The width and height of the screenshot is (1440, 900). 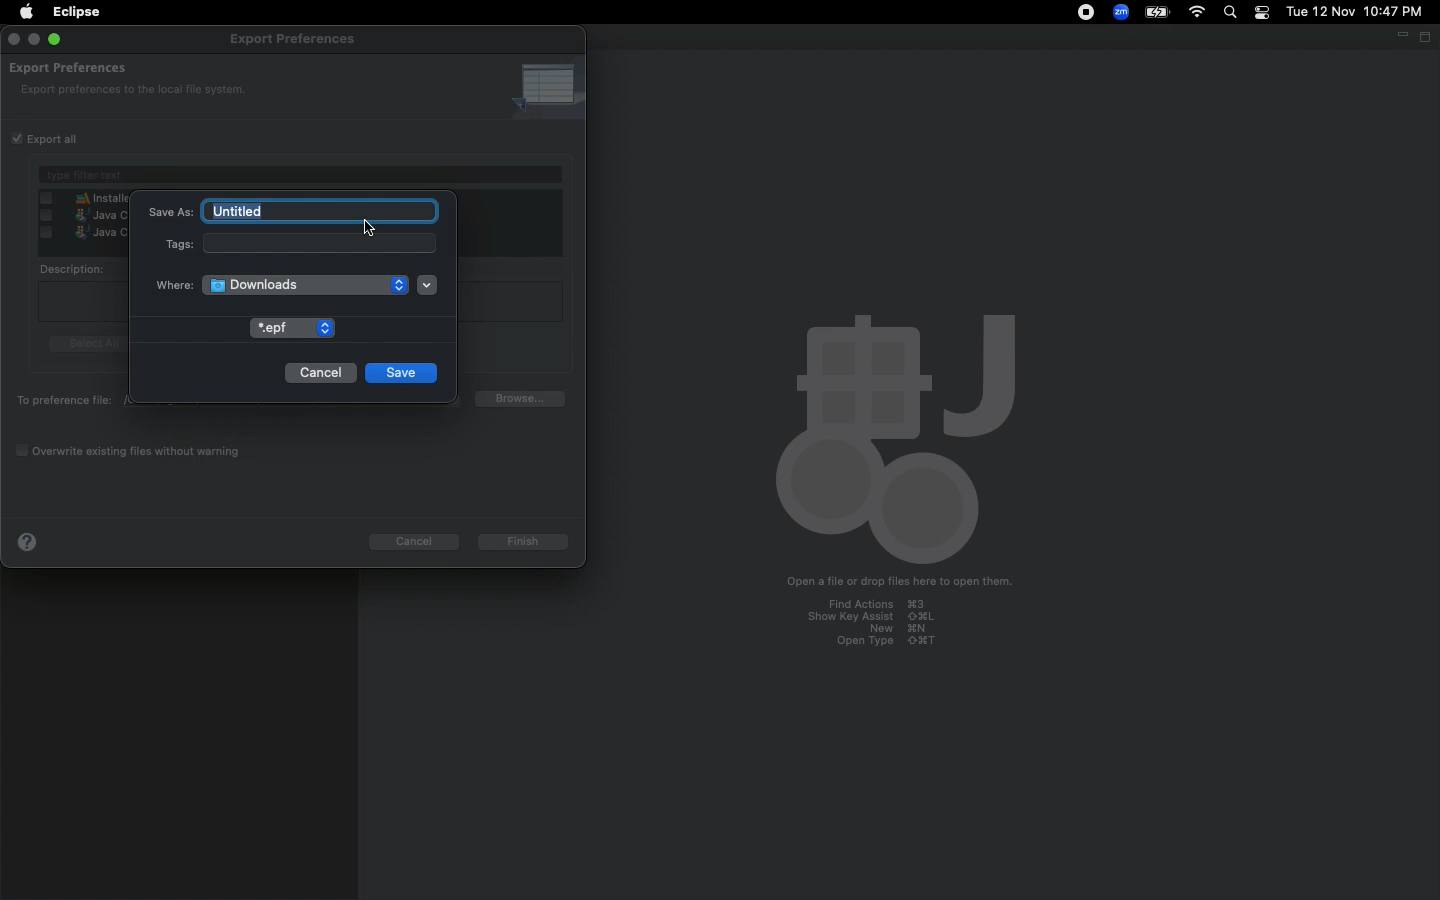 I want to click on Search, so click(x=1230, y=12).